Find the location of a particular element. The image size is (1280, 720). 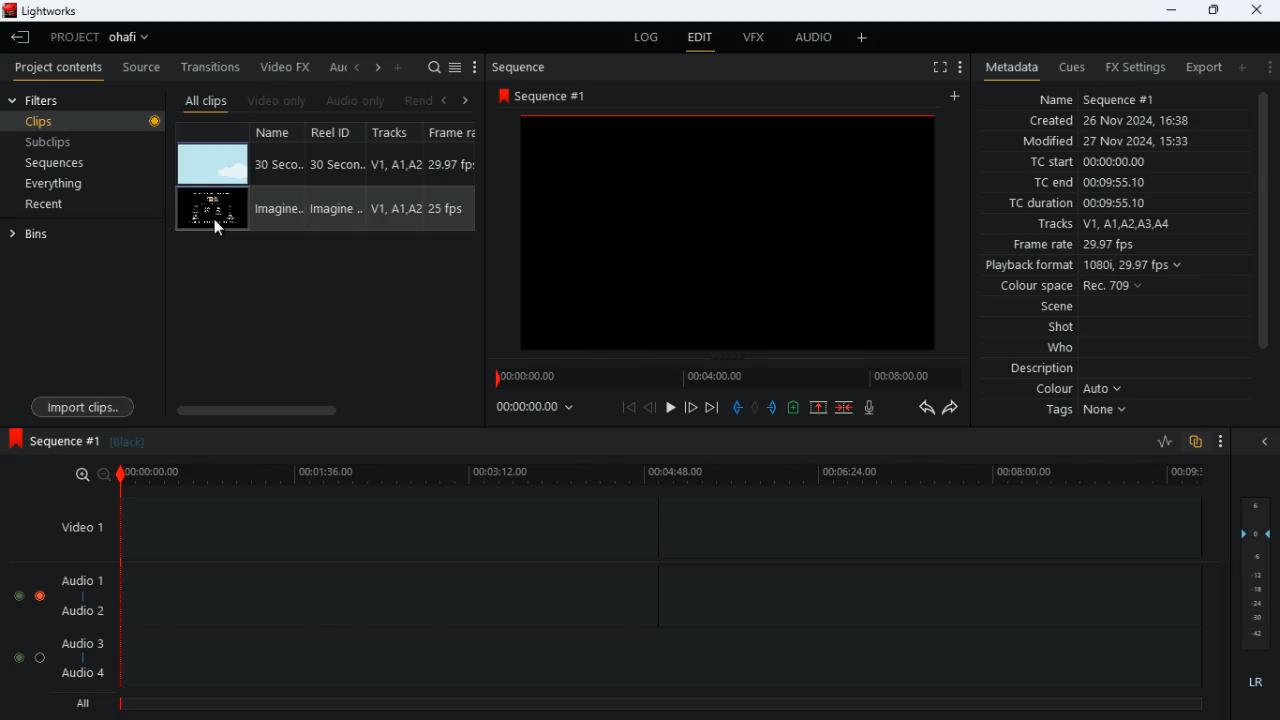

Track is located at coordinates (396, 208).